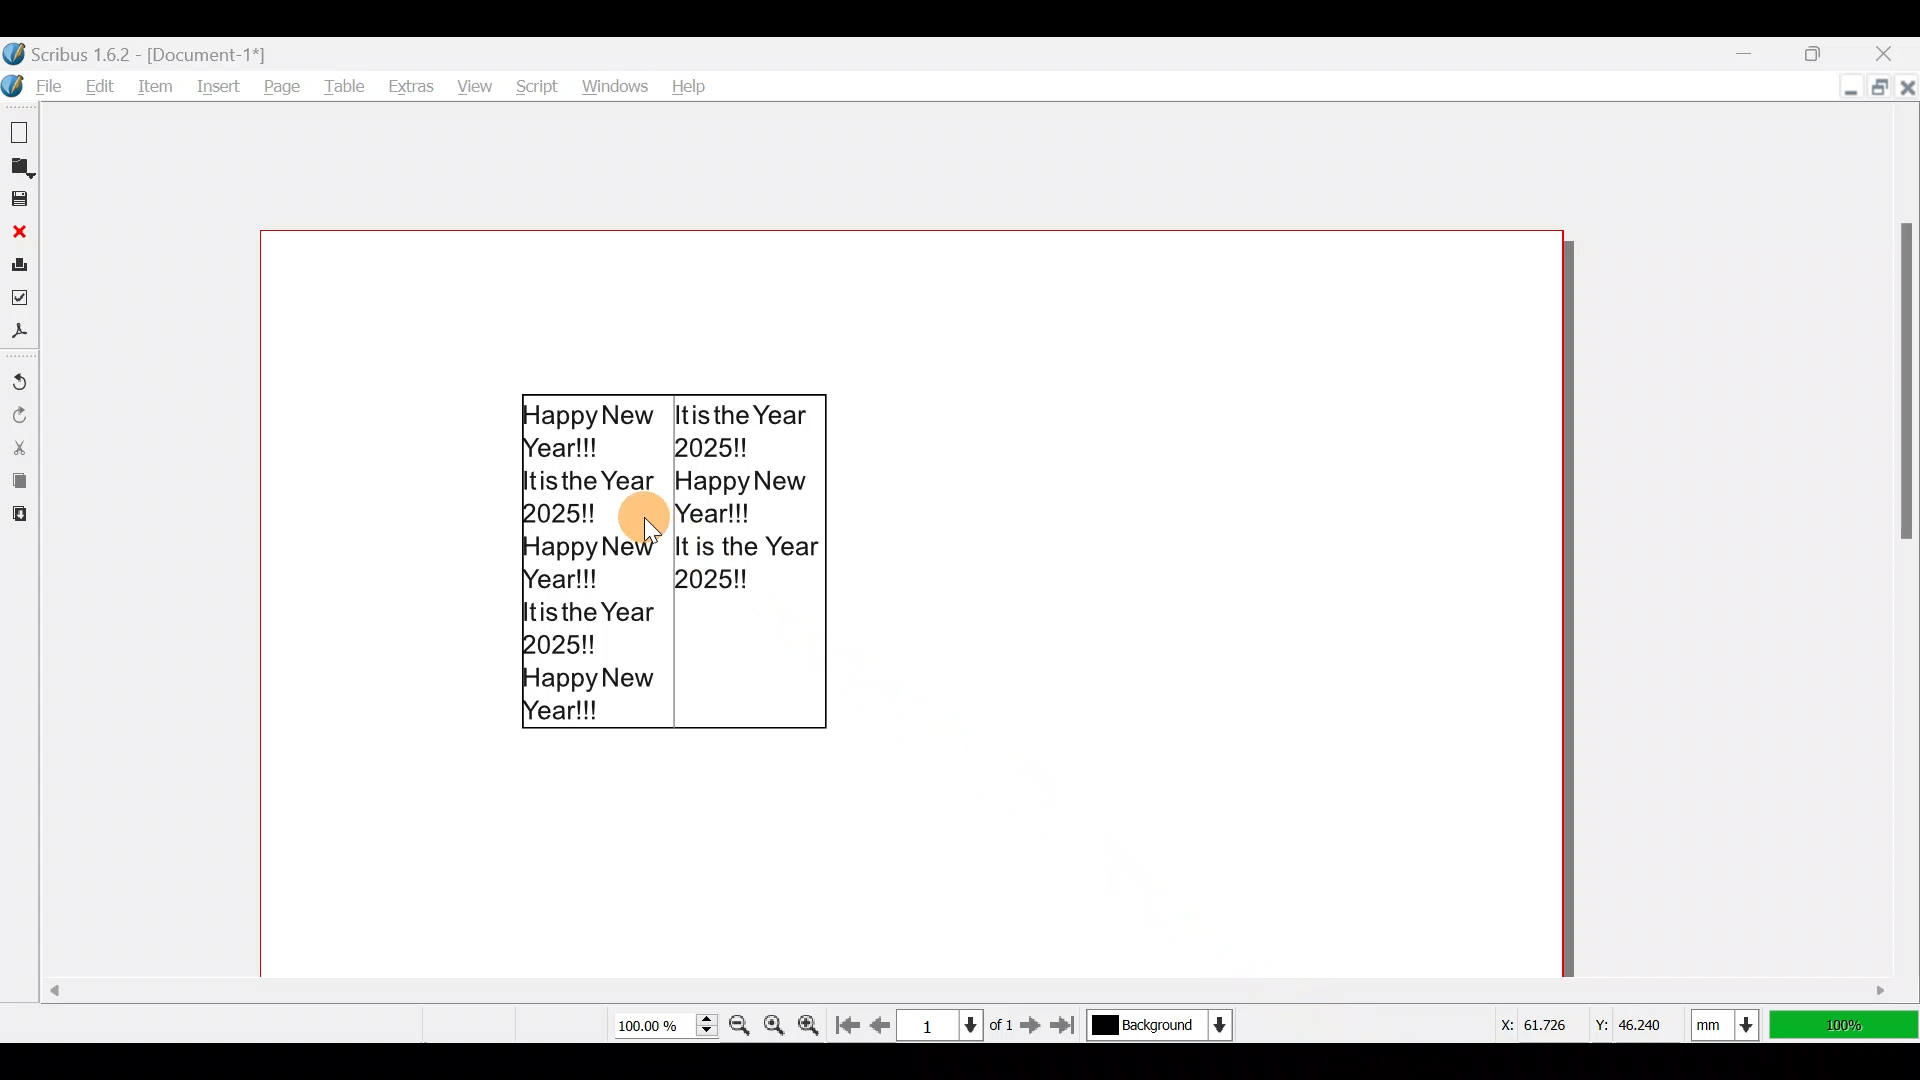 This screenshot has width=1920, height=1080. I want to click on Current zoom level, so click(664, 1026).